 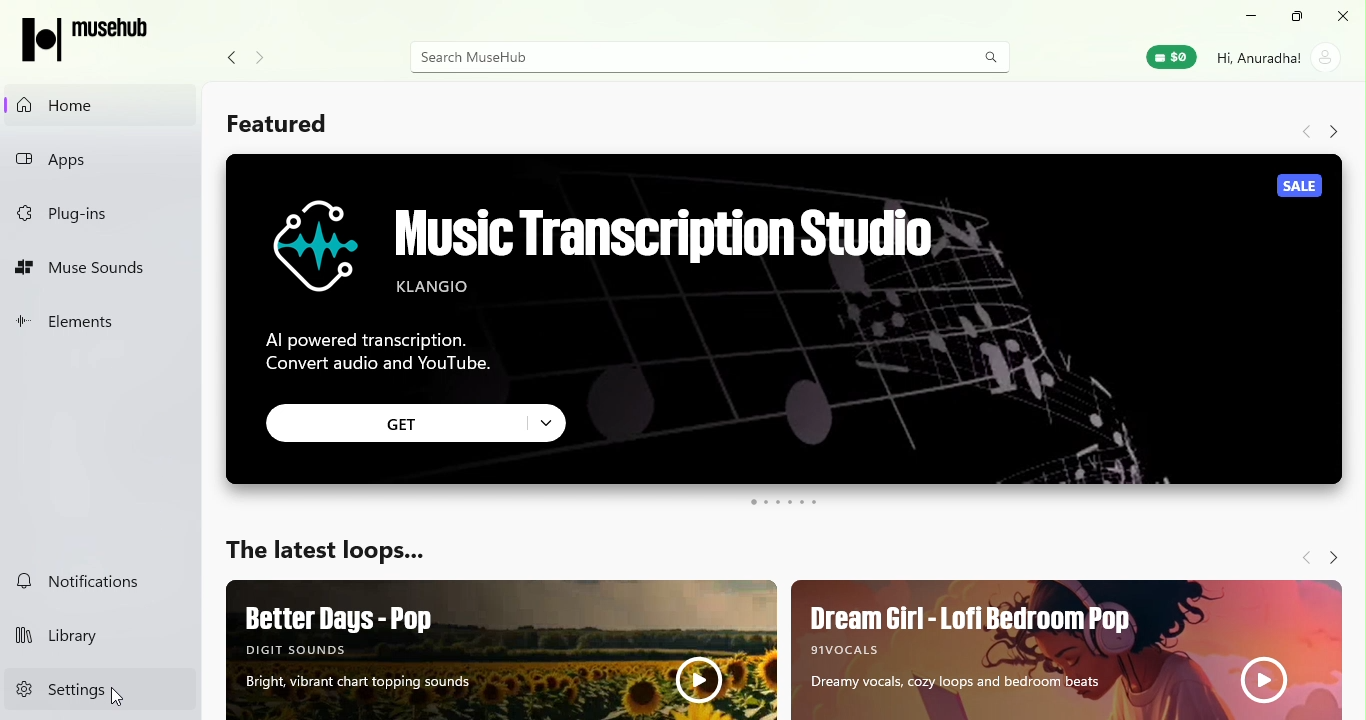 I want to click on Apps, so click(x=103, y=161).